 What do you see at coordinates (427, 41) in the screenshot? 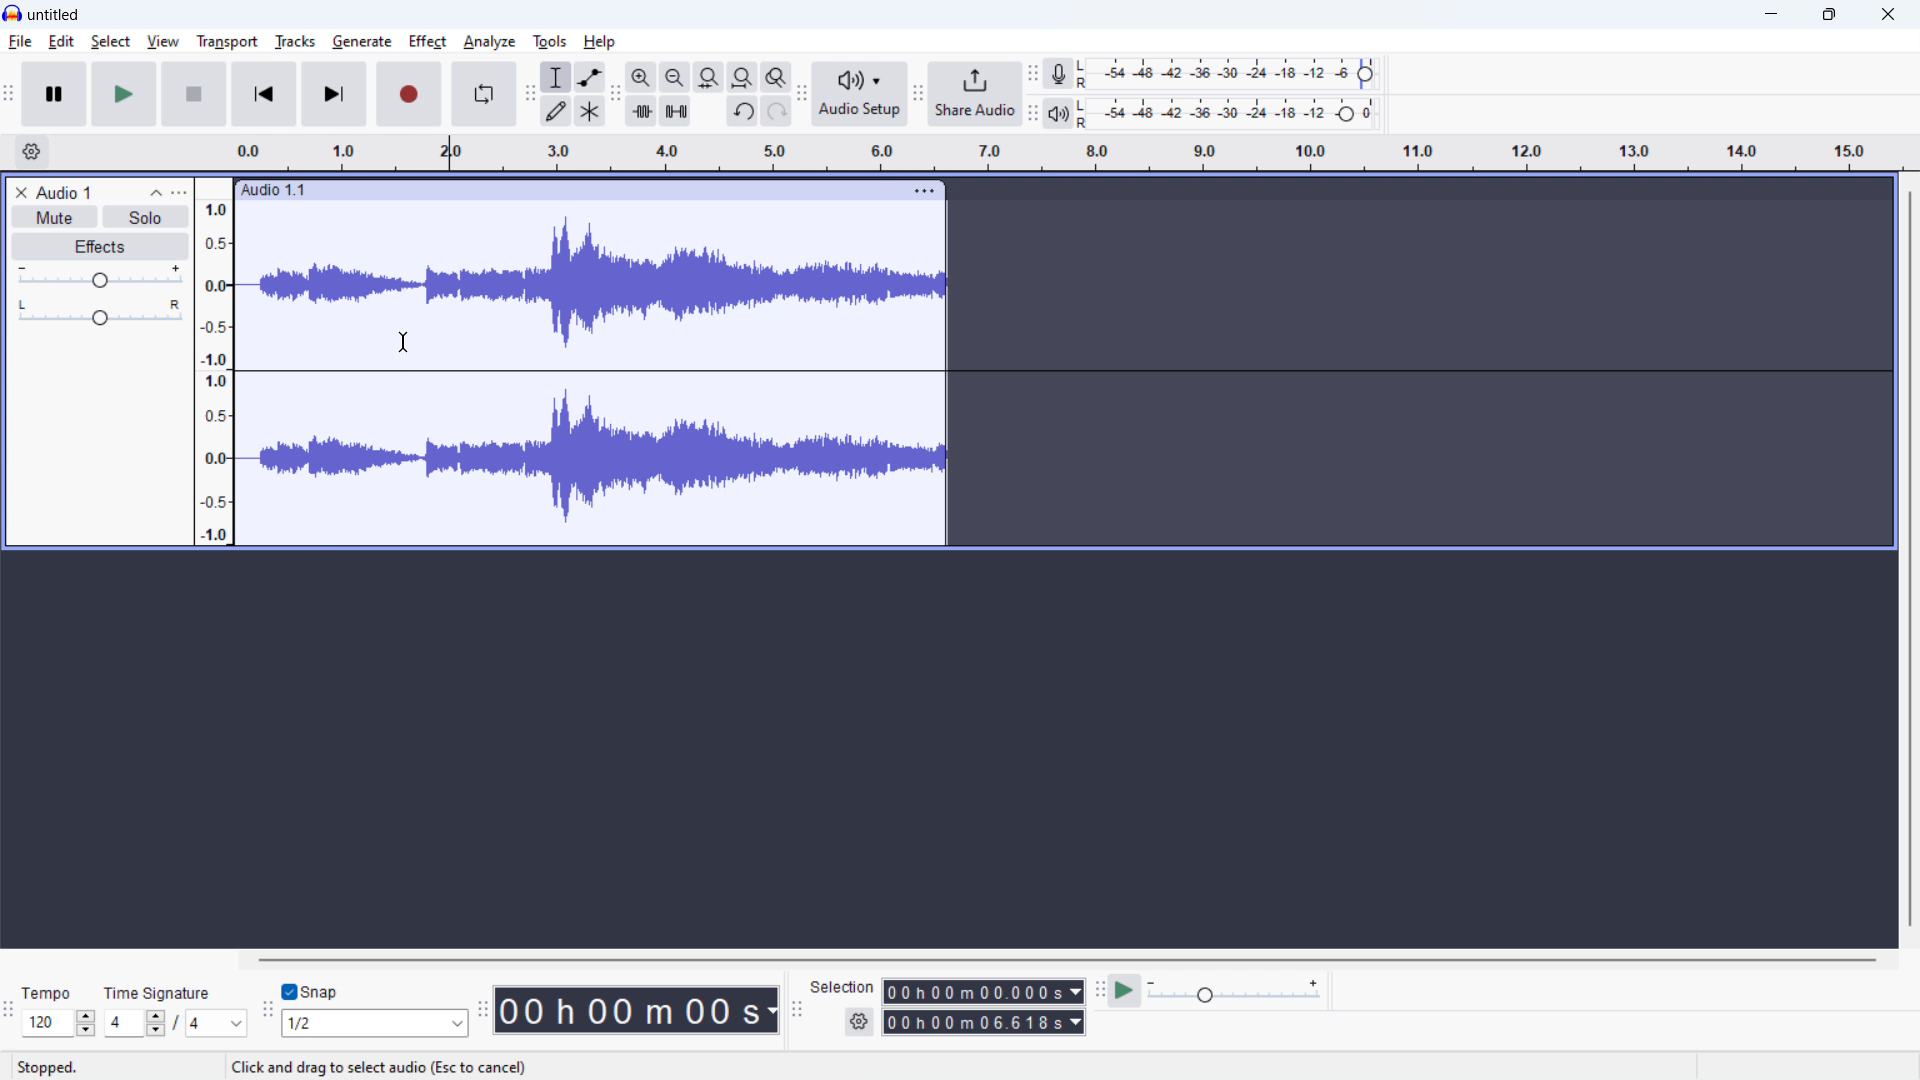
I see `effect` at bounding box center [427, 41].